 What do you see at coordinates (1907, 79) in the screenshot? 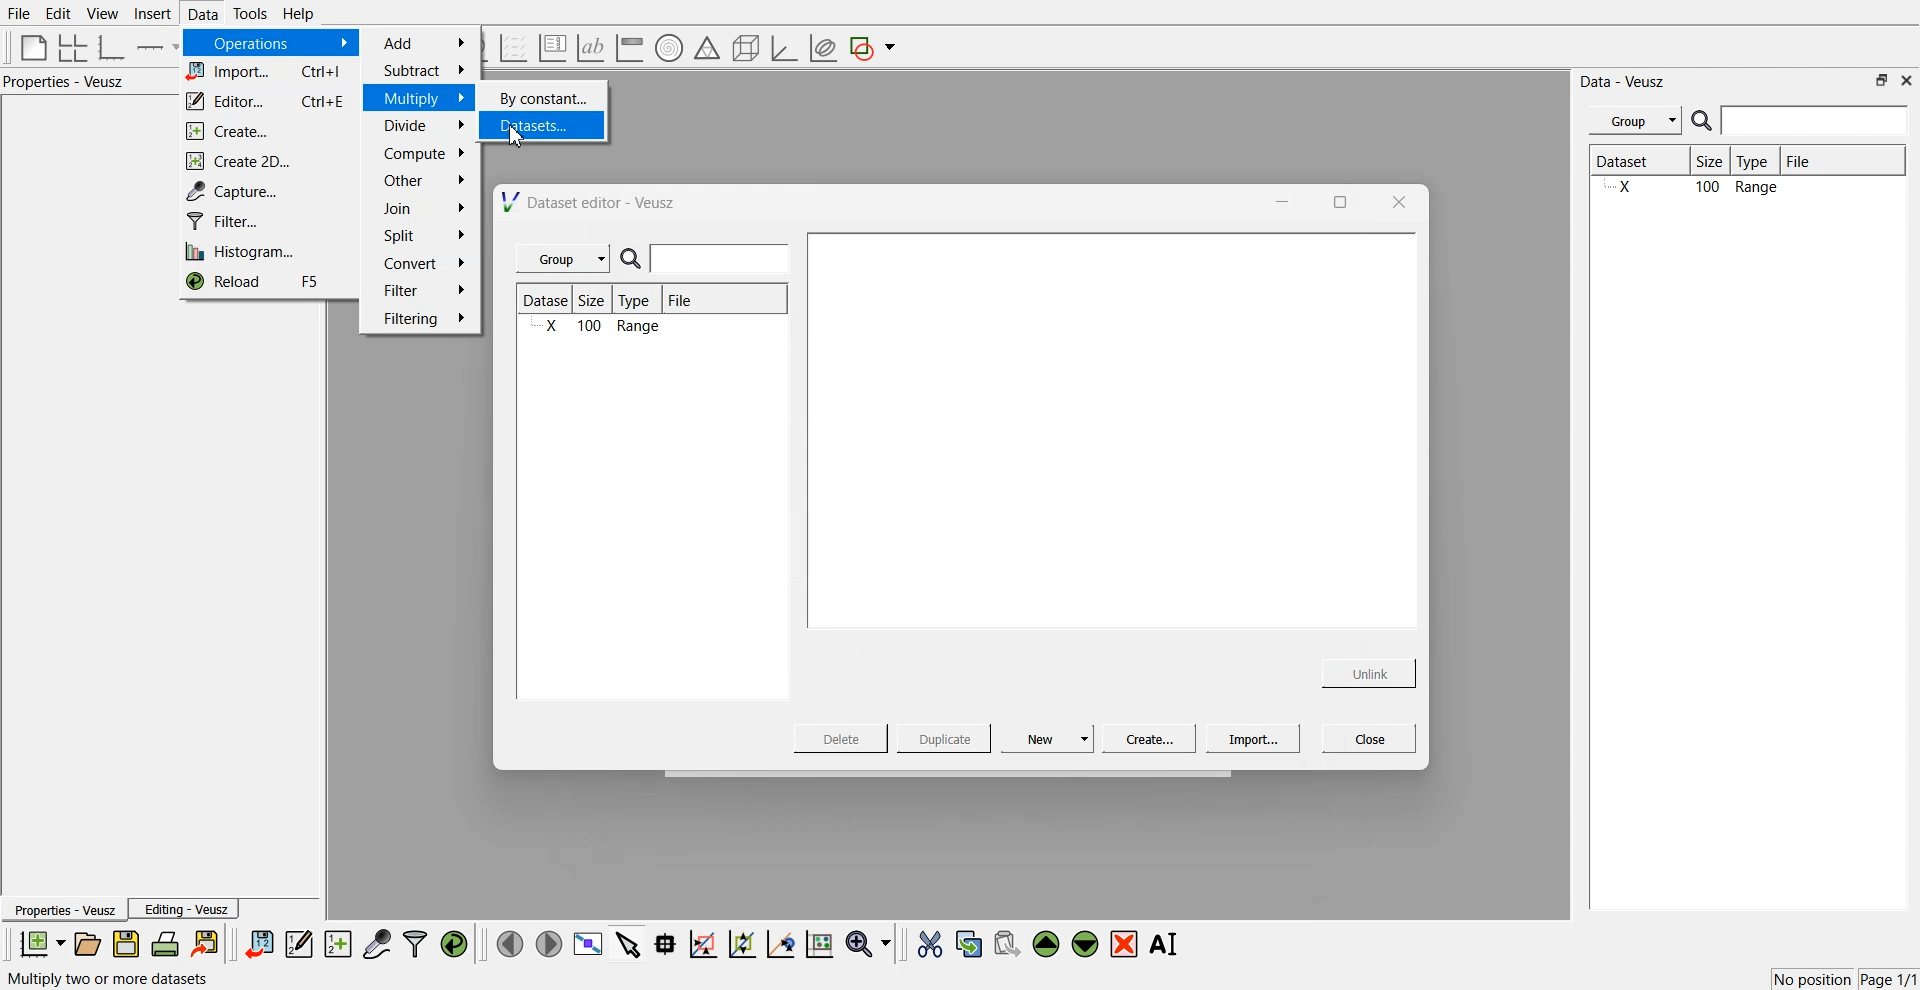
I see `close` at bounding box center [1907, 79].